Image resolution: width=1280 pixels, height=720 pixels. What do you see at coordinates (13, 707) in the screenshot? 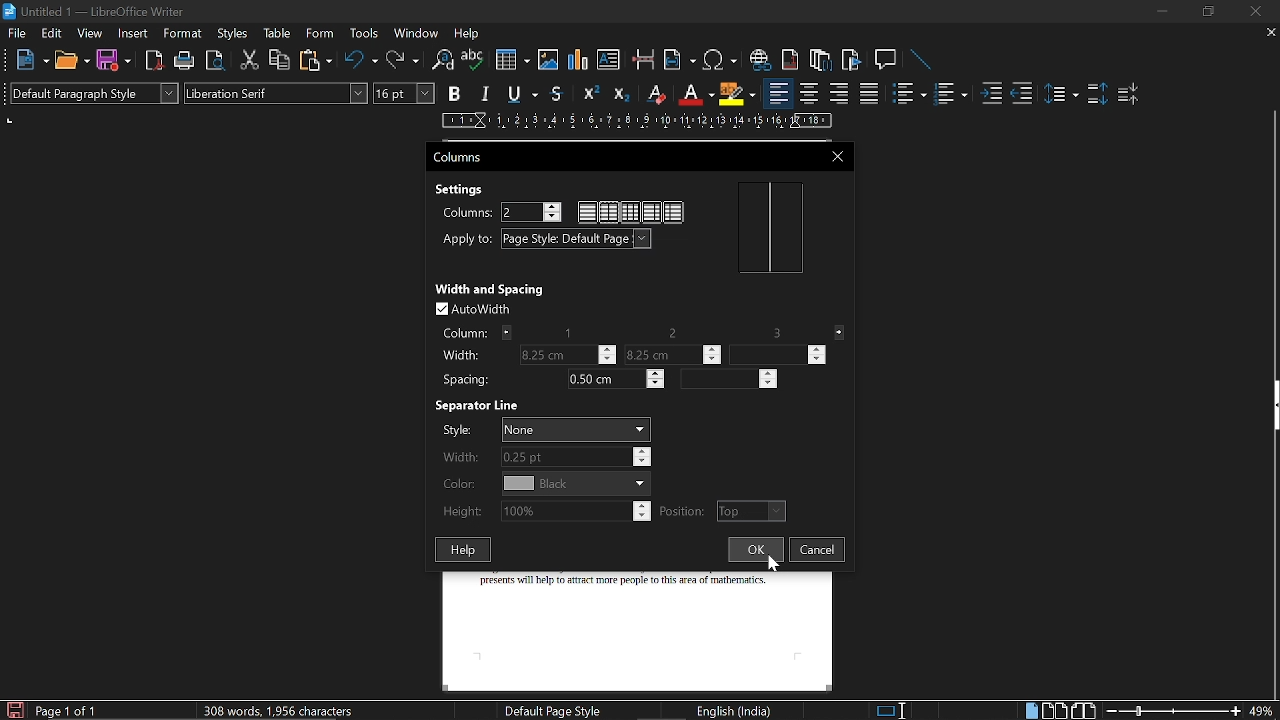
I see `Save` at bounding box center [13, 707].